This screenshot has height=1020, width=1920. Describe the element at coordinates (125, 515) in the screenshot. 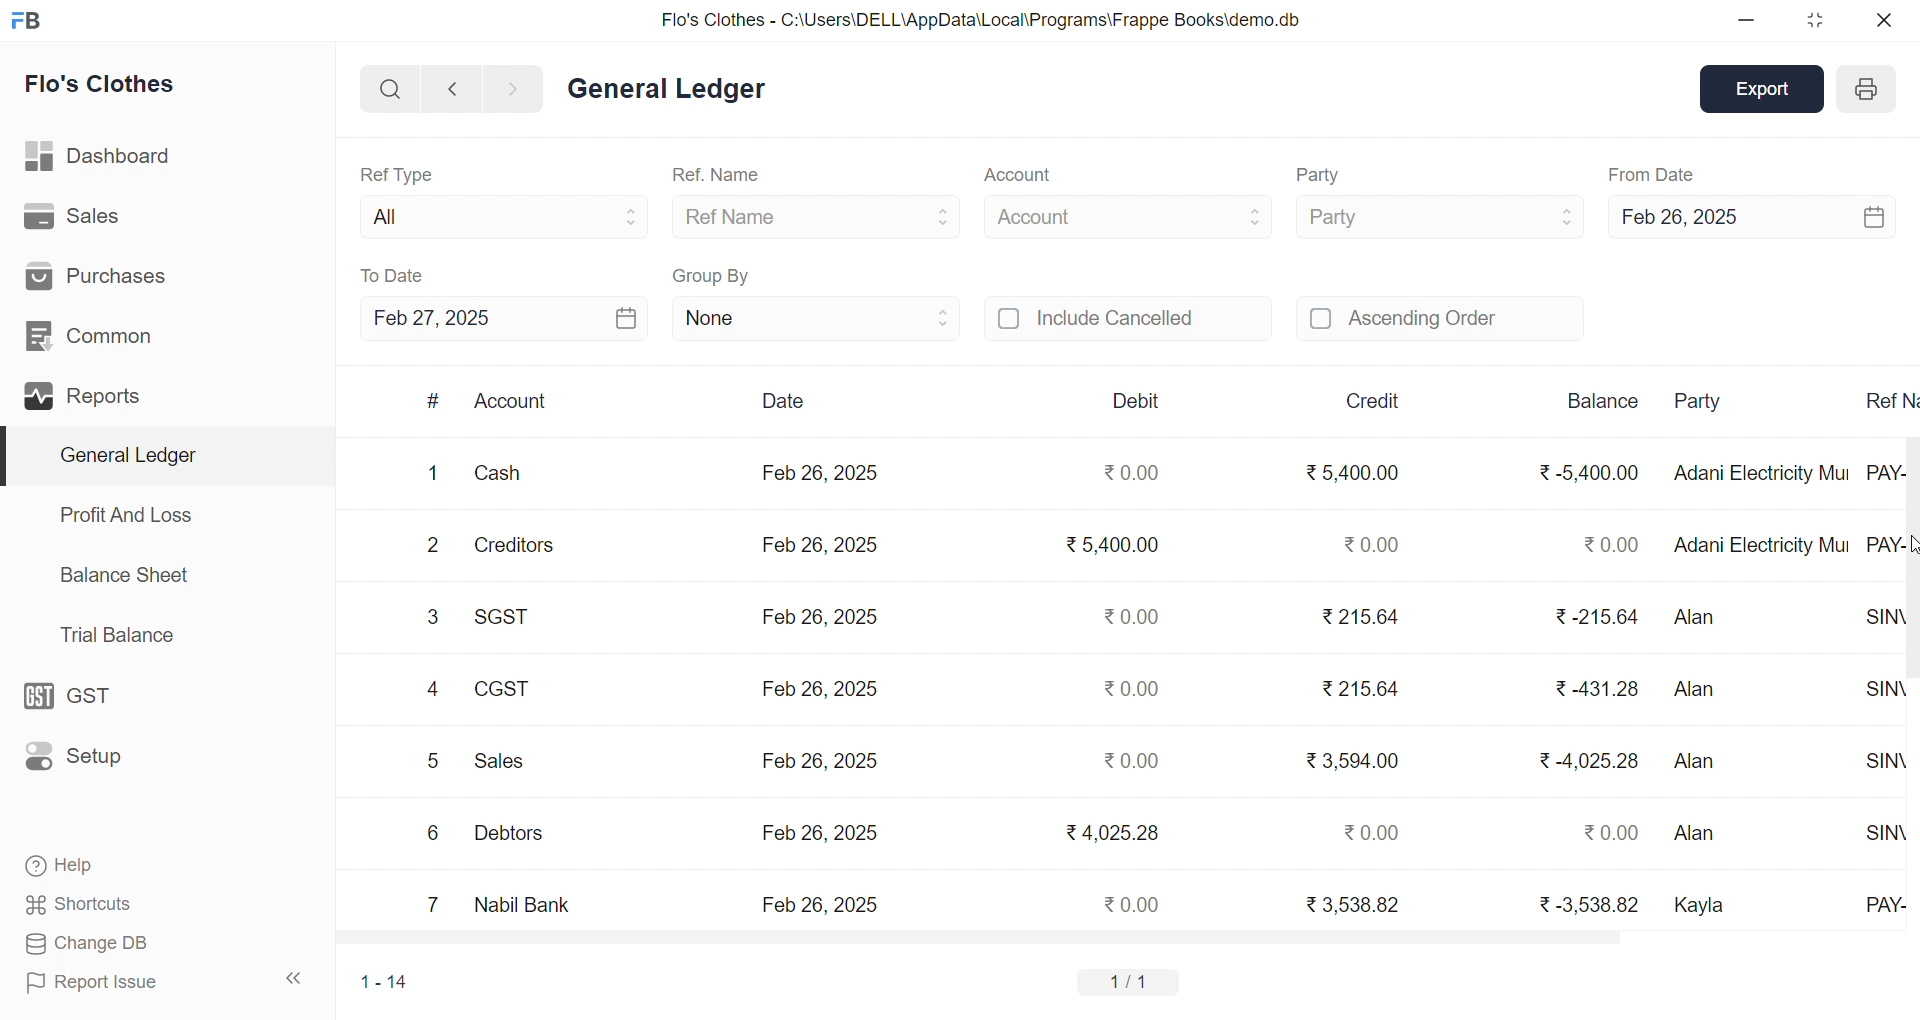

I see `Profit And Loss` at that location.